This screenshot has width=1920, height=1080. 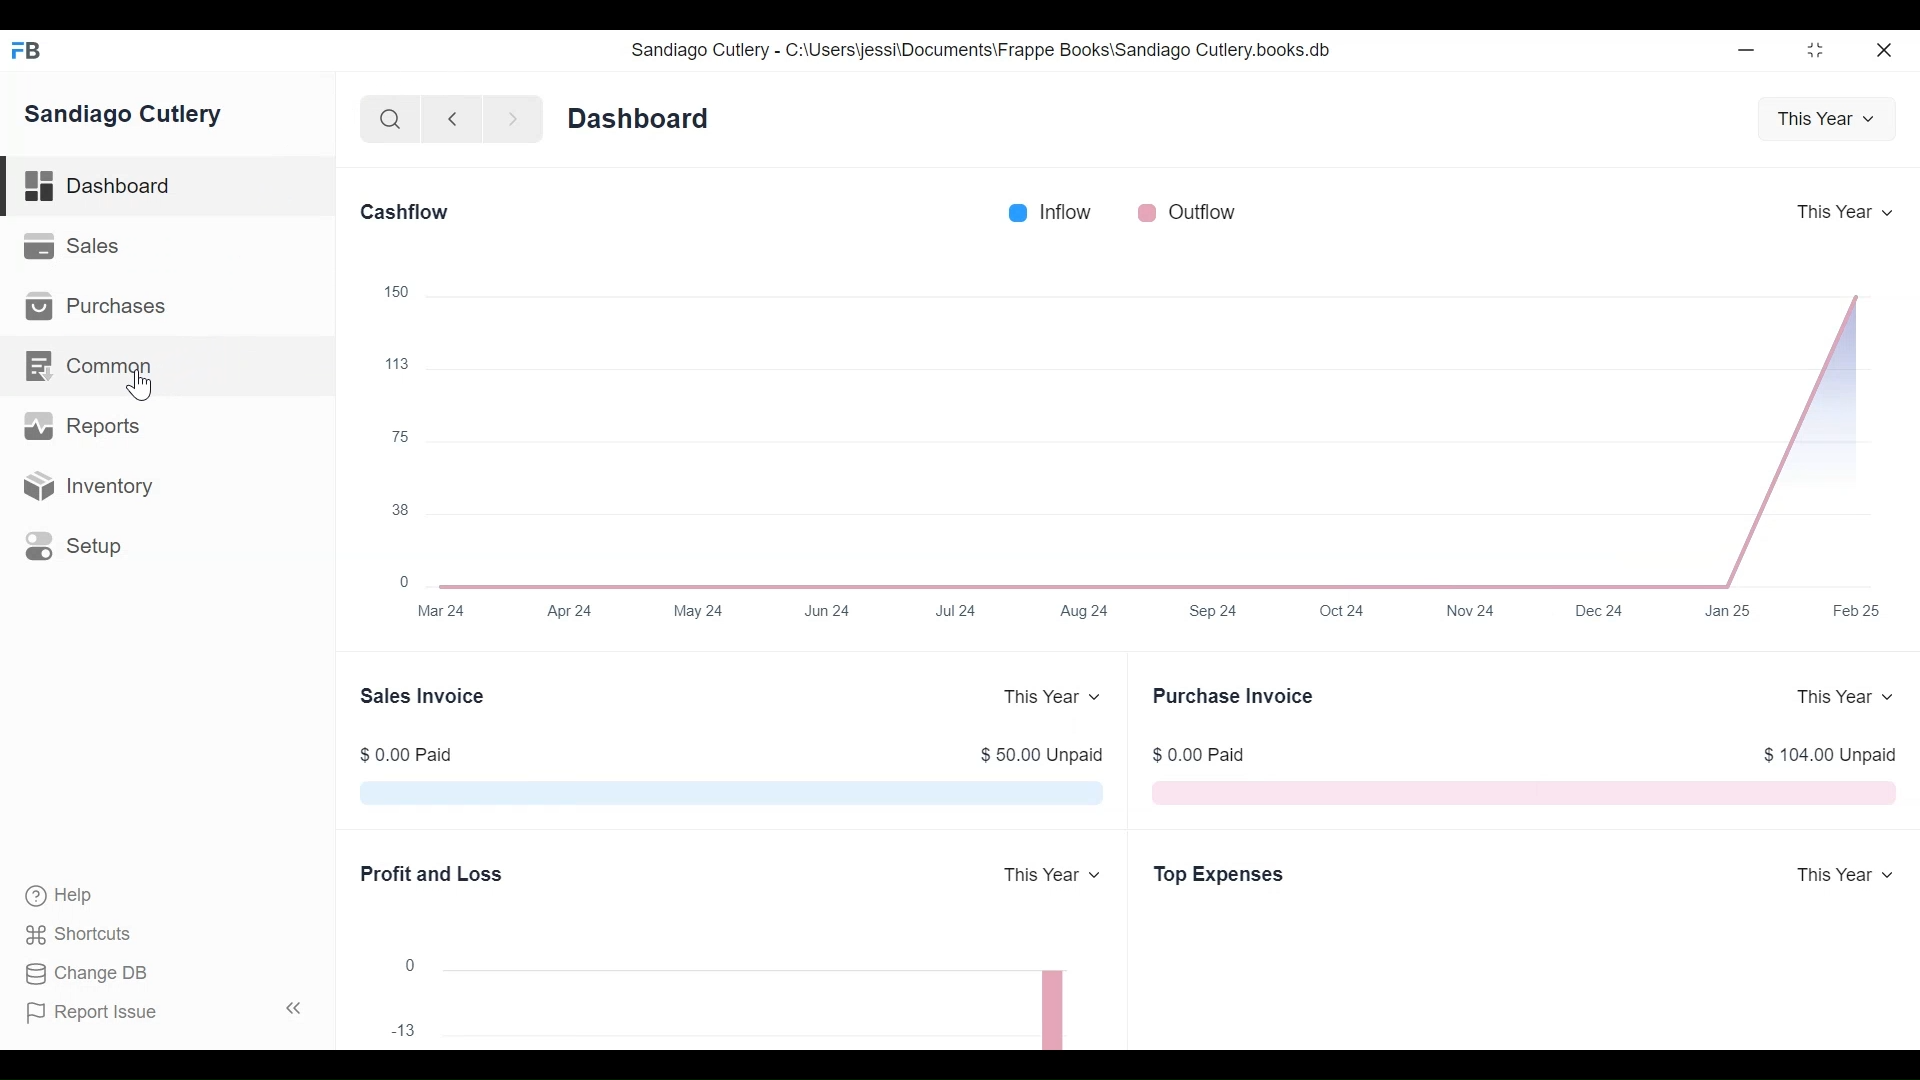 I want to click on This Year, so click(x=1051, y=697).